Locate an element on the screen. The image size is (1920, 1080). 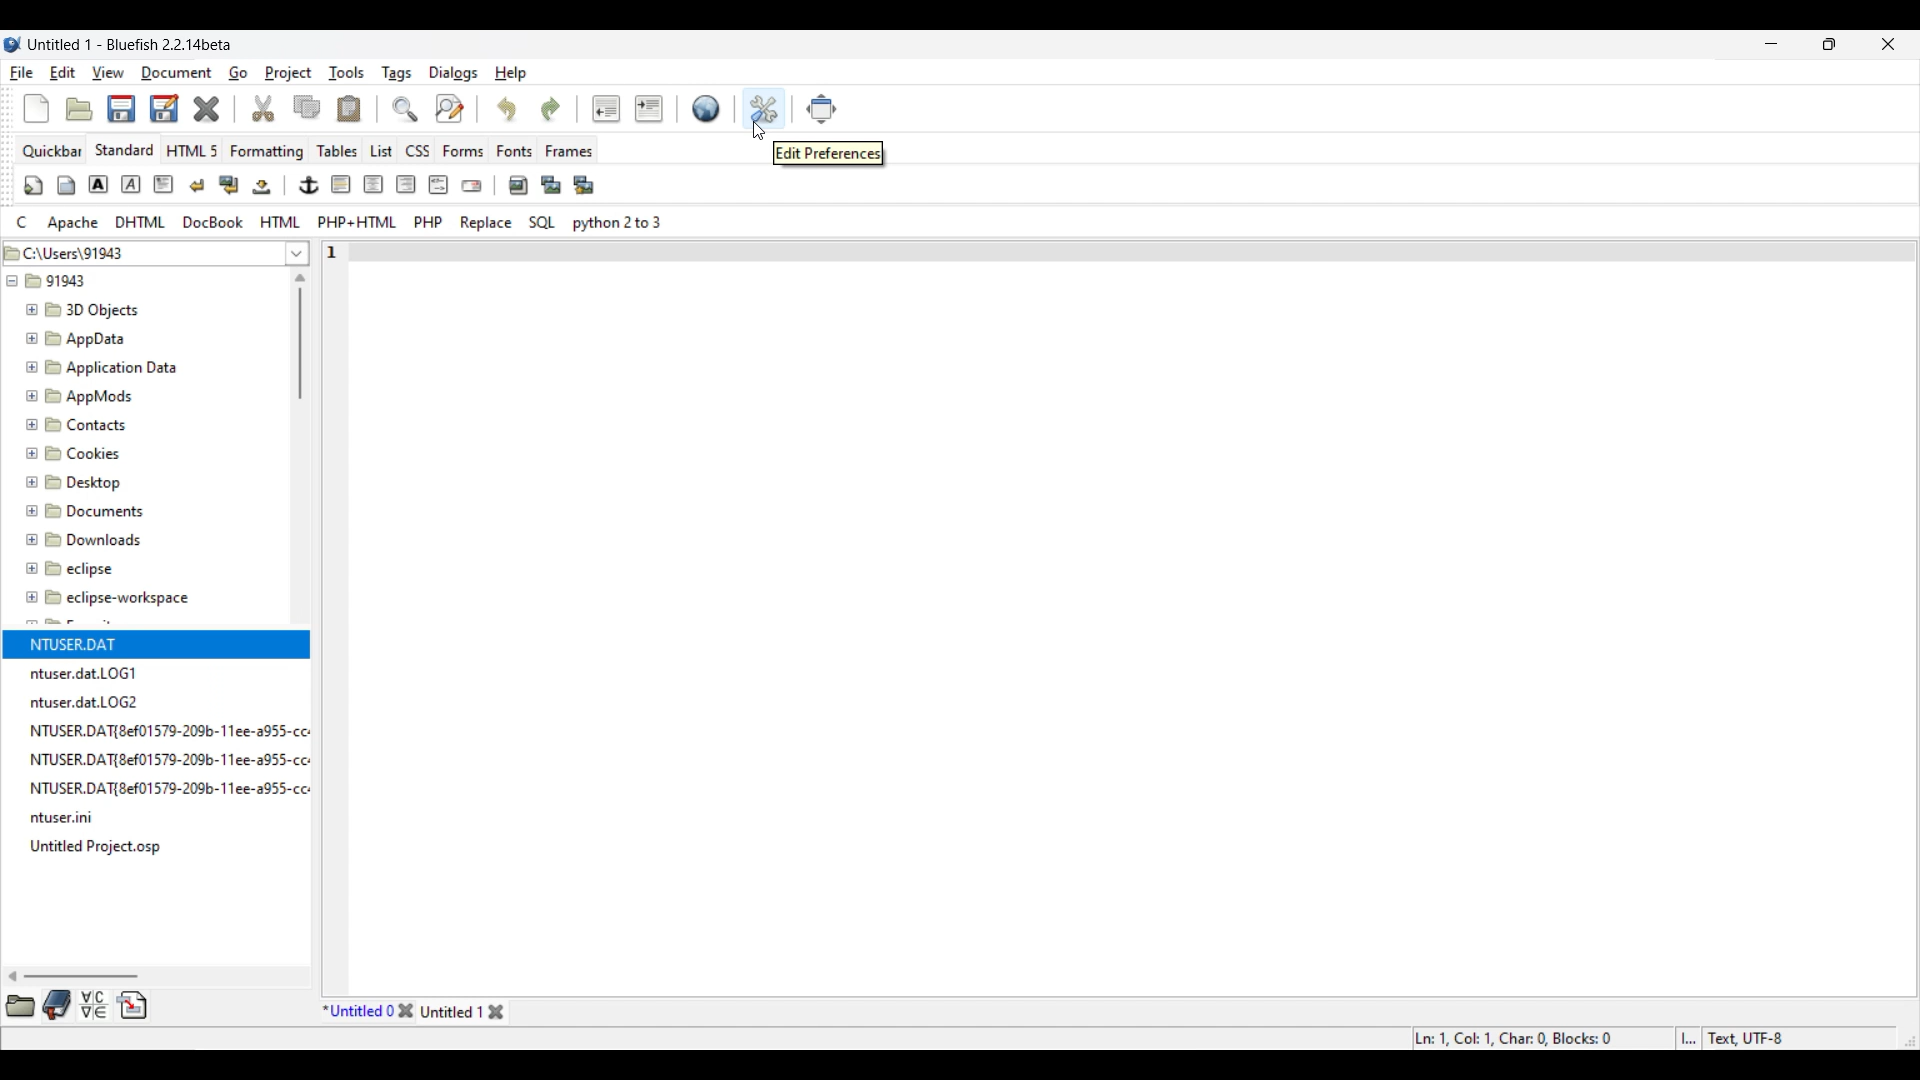
Document menu is located at coordinates (177, 73).